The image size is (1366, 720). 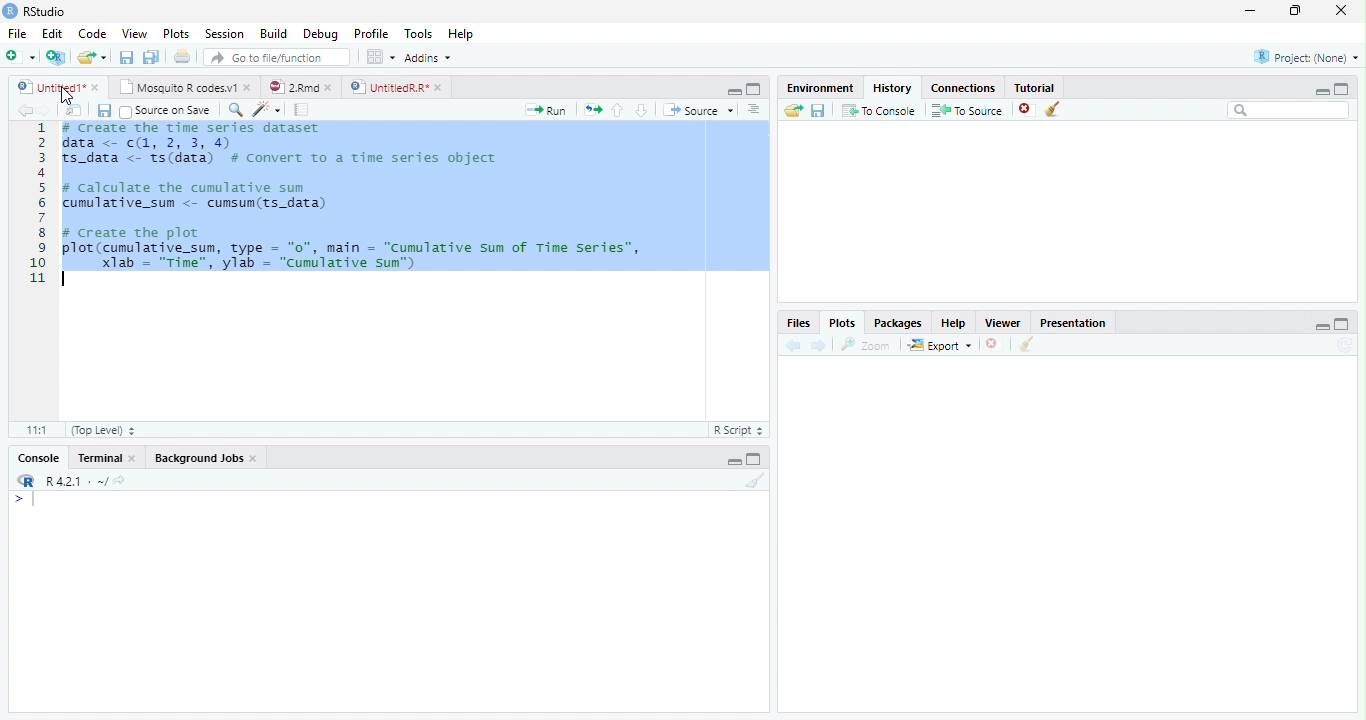 What do you see at coordinates (896, 323) in the screenshot?
I see `Packages` at bounding box center [896, 323].